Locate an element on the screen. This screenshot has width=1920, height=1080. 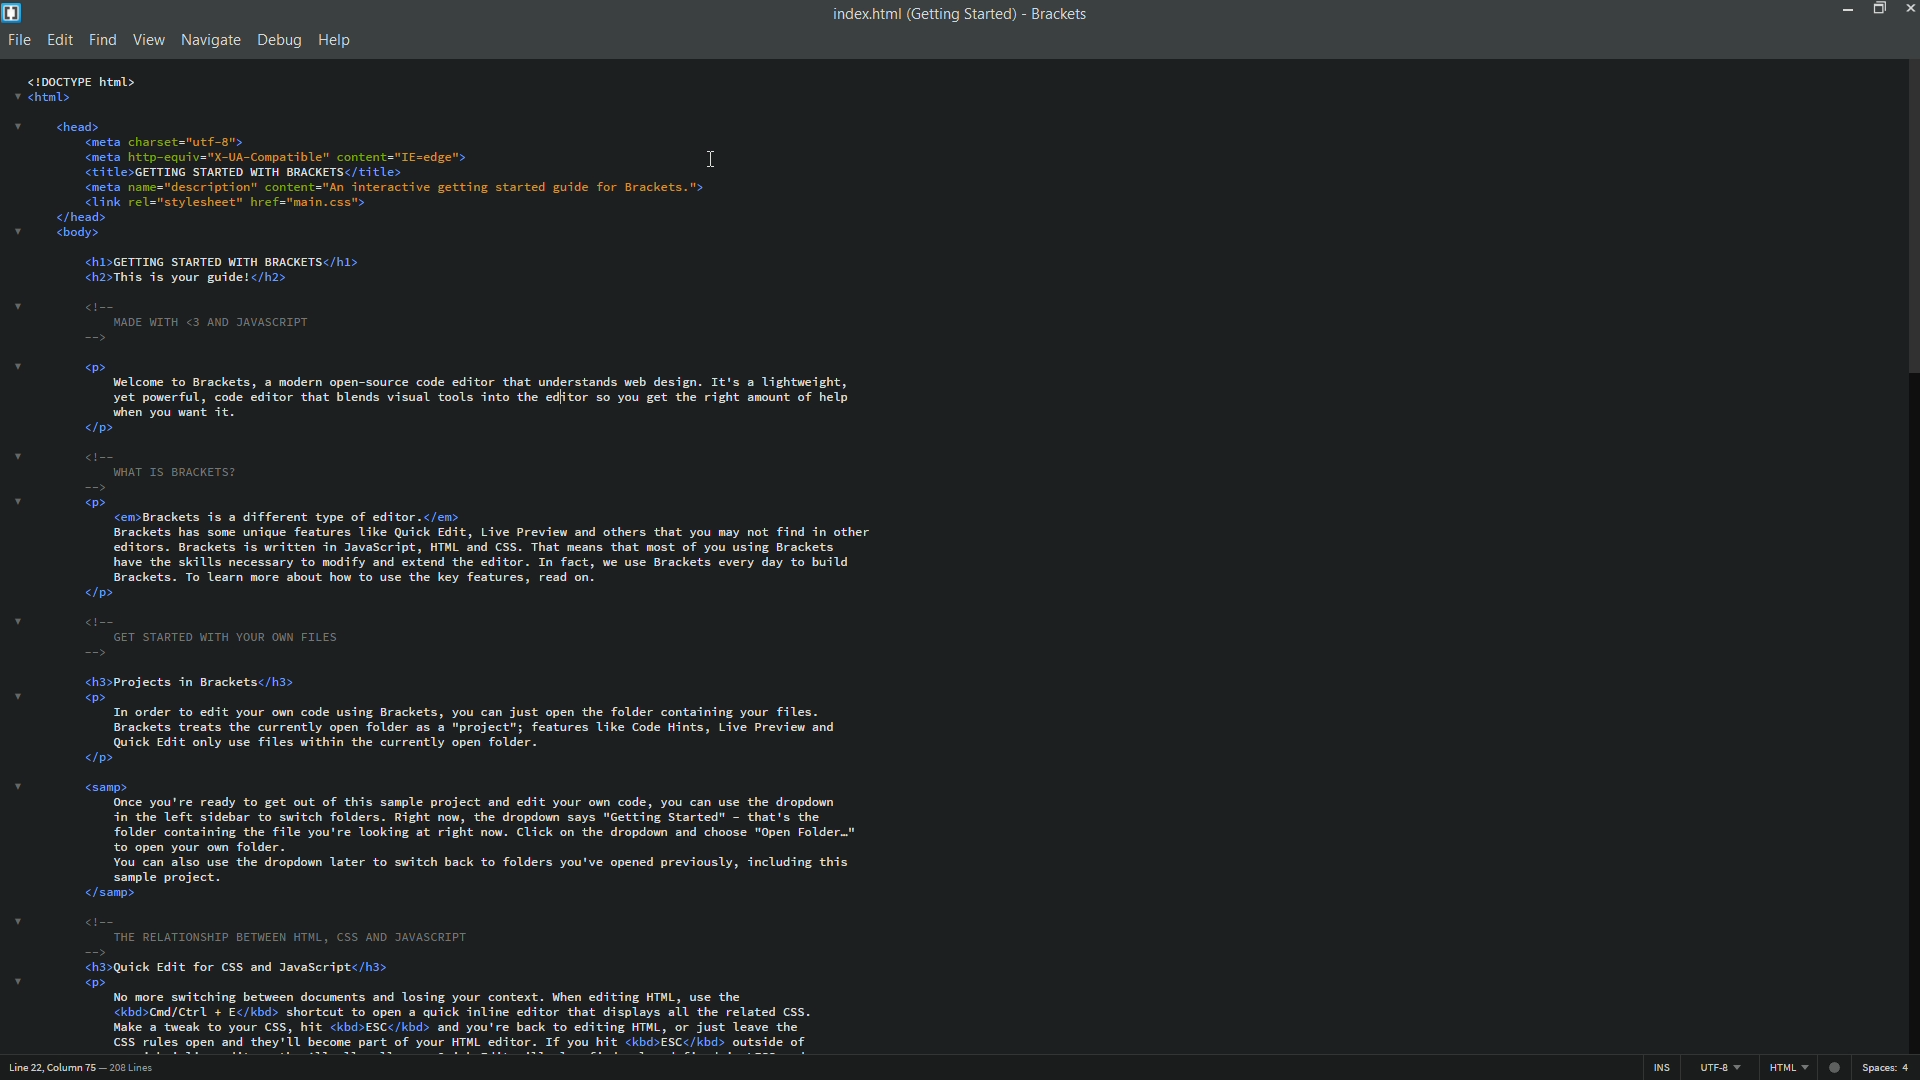
<1DOCTYPE html>
<html>
<head>
<meta charset="utf-8">
<meta http-equive"X-UA-Compatible" content="IE=edge">
<title>GETTING STARTED WITH BRACKETS</title>
<meta names"description" contents"An interactive getting started guide for Brackets.">
<link rel="stylesheet" hrefs"main.css">
</head>
<body>
<h1>GETTING STARTED WITH BRACKETS</h1>
<h2>This is your guide!</h2>
MADE WITH <3 AND JAVASCRIPT is located at coordinates (369, 210).